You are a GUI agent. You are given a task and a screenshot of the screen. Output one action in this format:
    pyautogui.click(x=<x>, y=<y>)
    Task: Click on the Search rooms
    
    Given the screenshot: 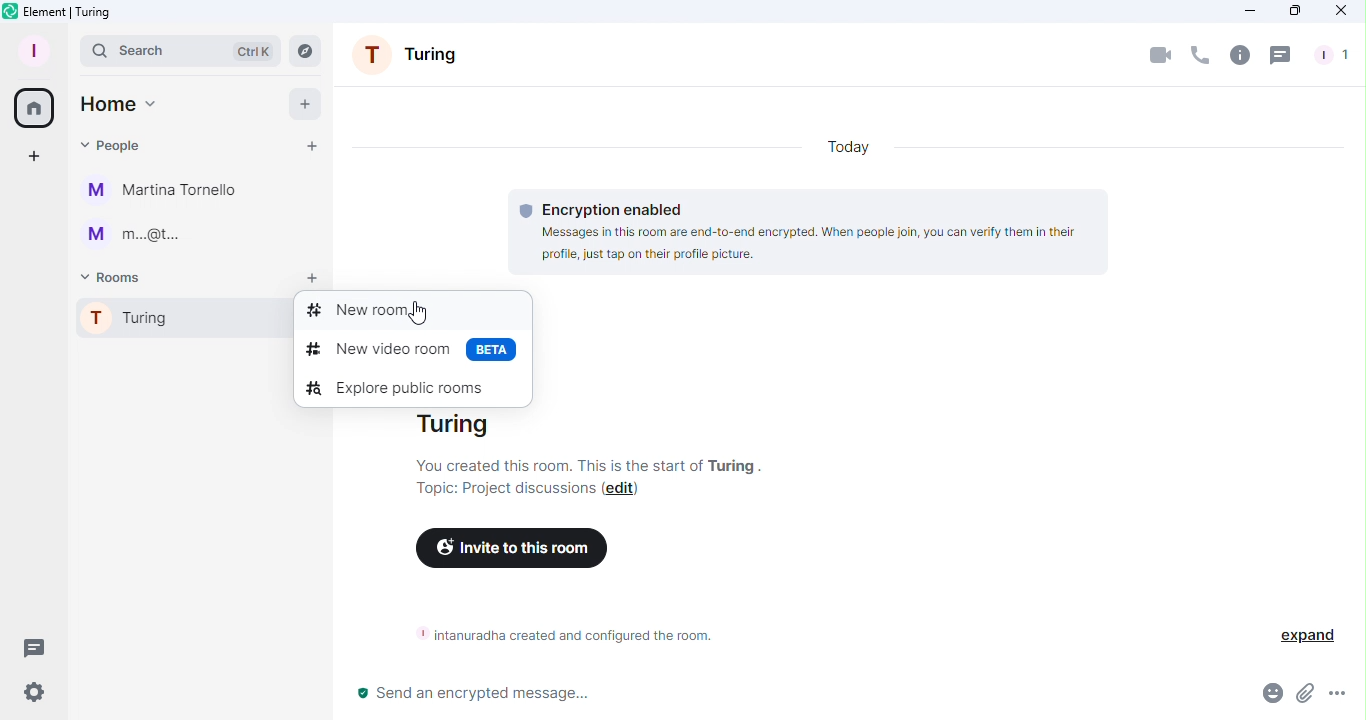 What is the action you would take?
    pyautogui.click(x=309, y=51)
    